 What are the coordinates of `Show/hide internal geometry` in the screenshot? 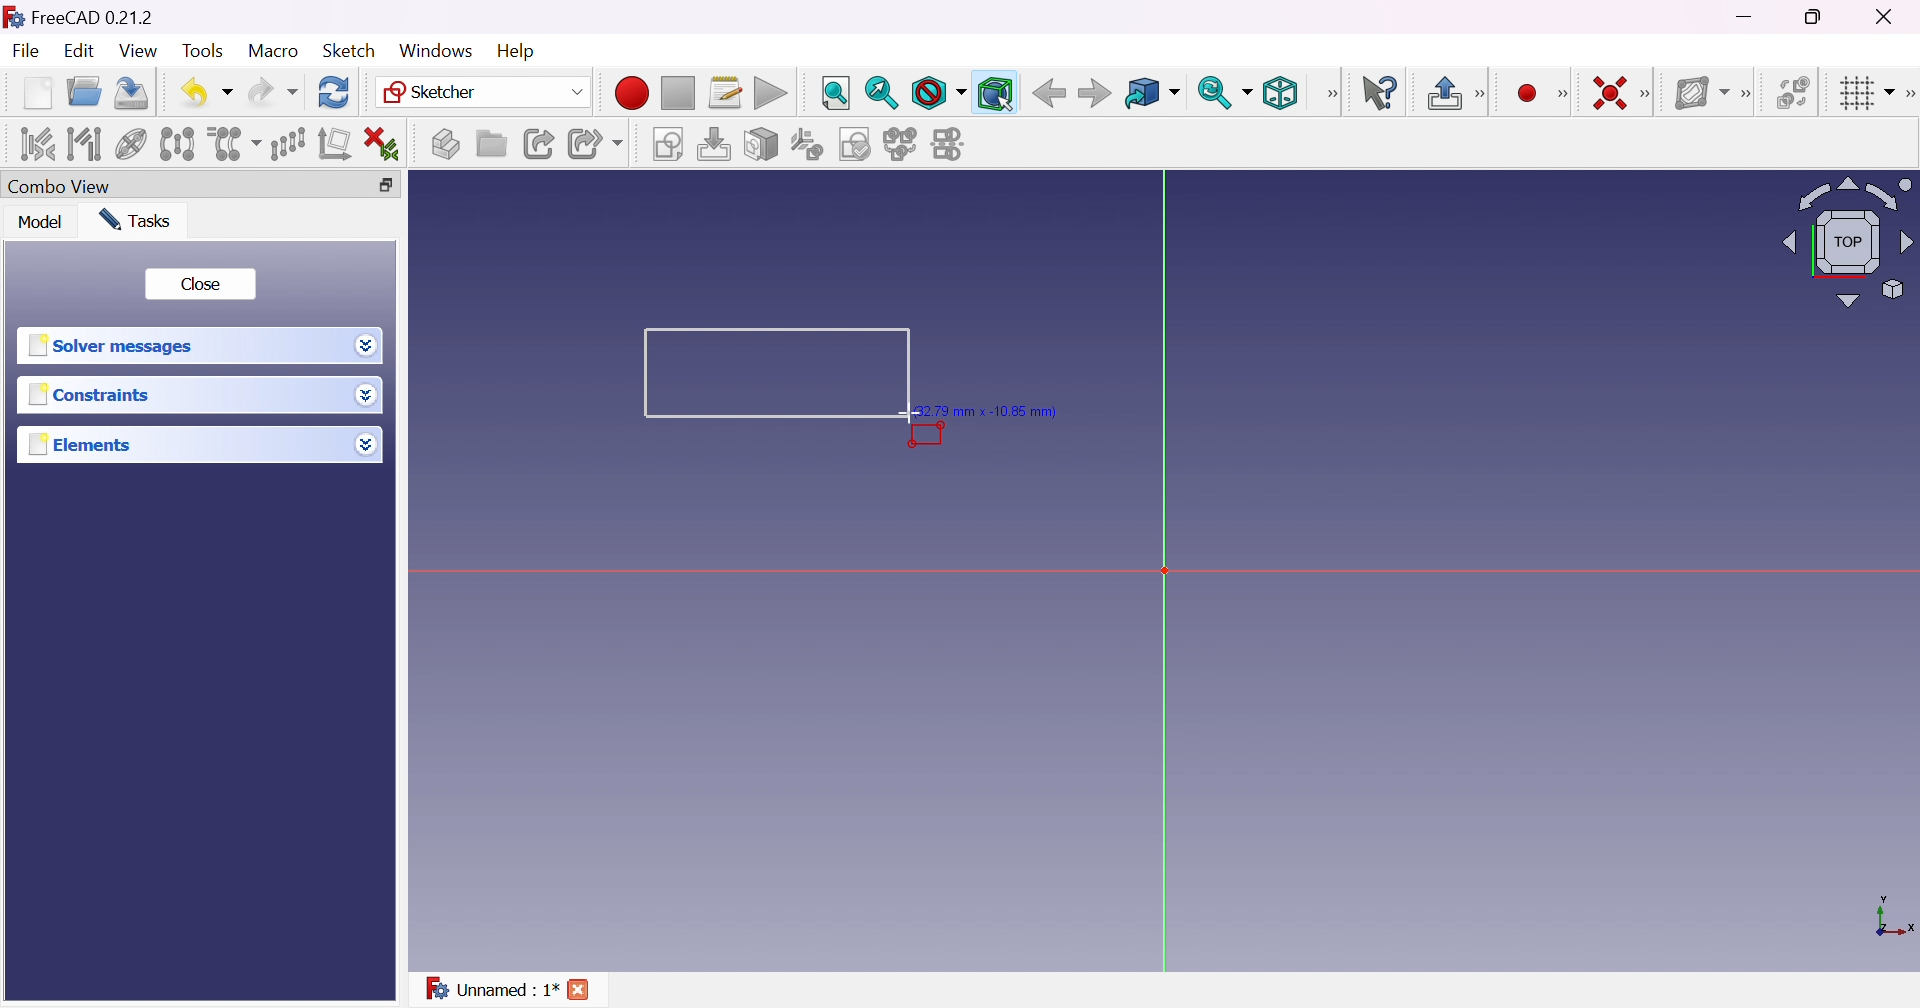 It's located at (131, 144).